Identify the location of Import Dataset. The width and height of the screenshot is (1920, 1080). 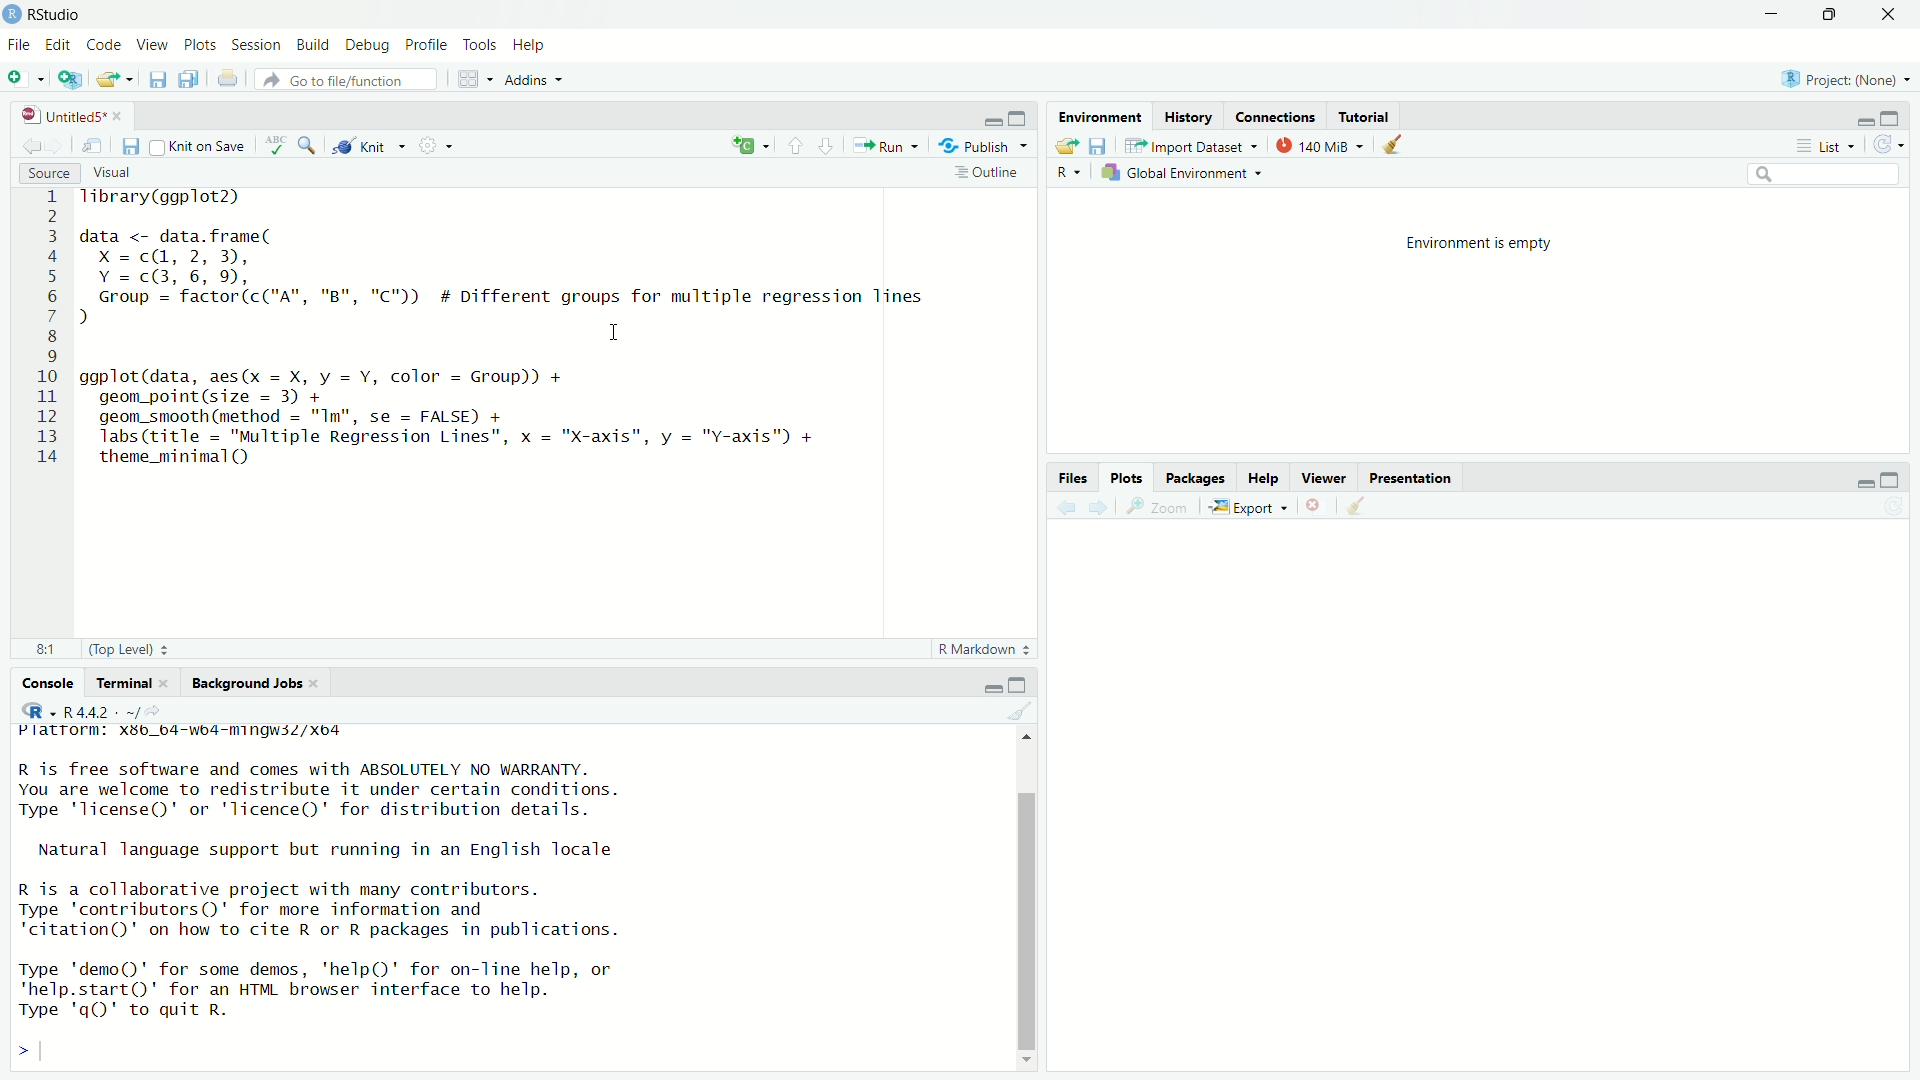
(1187, 145).